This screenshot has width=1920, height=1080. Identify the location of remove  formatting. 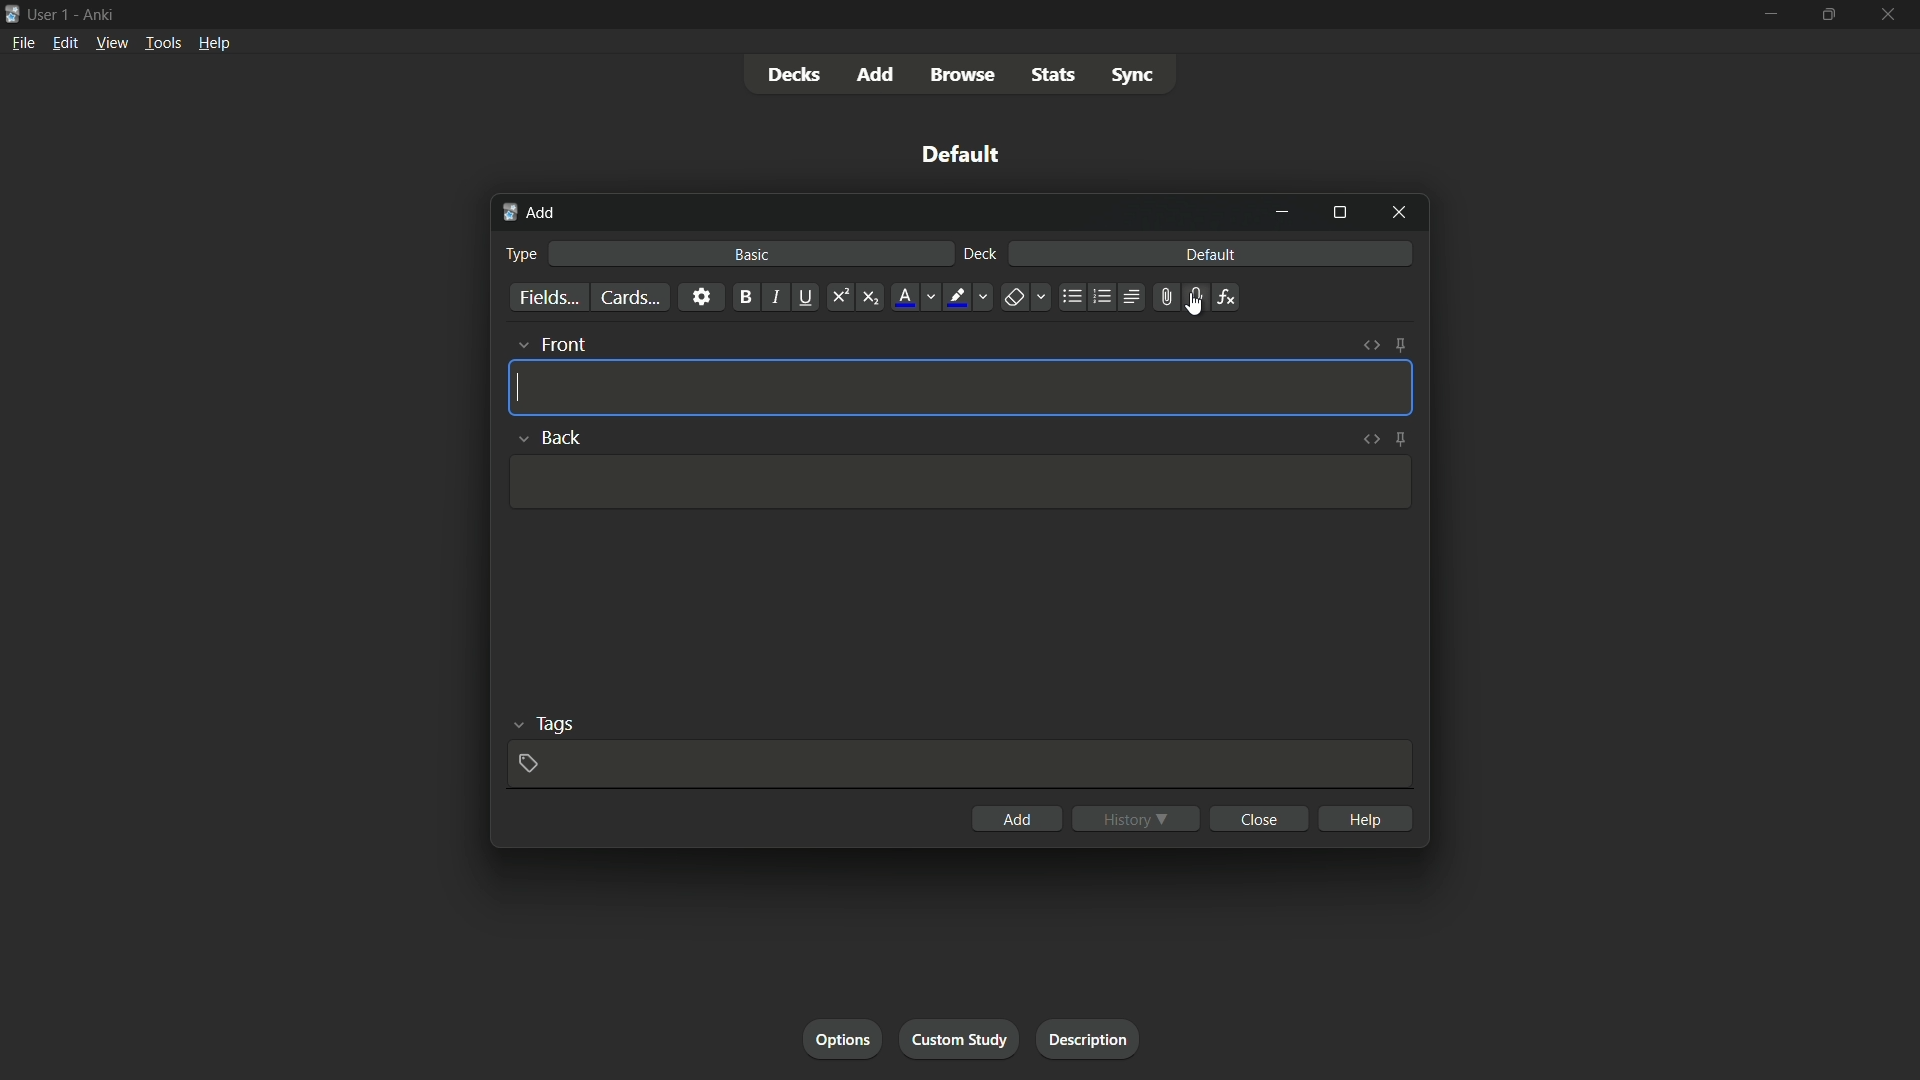
(1013, 298).